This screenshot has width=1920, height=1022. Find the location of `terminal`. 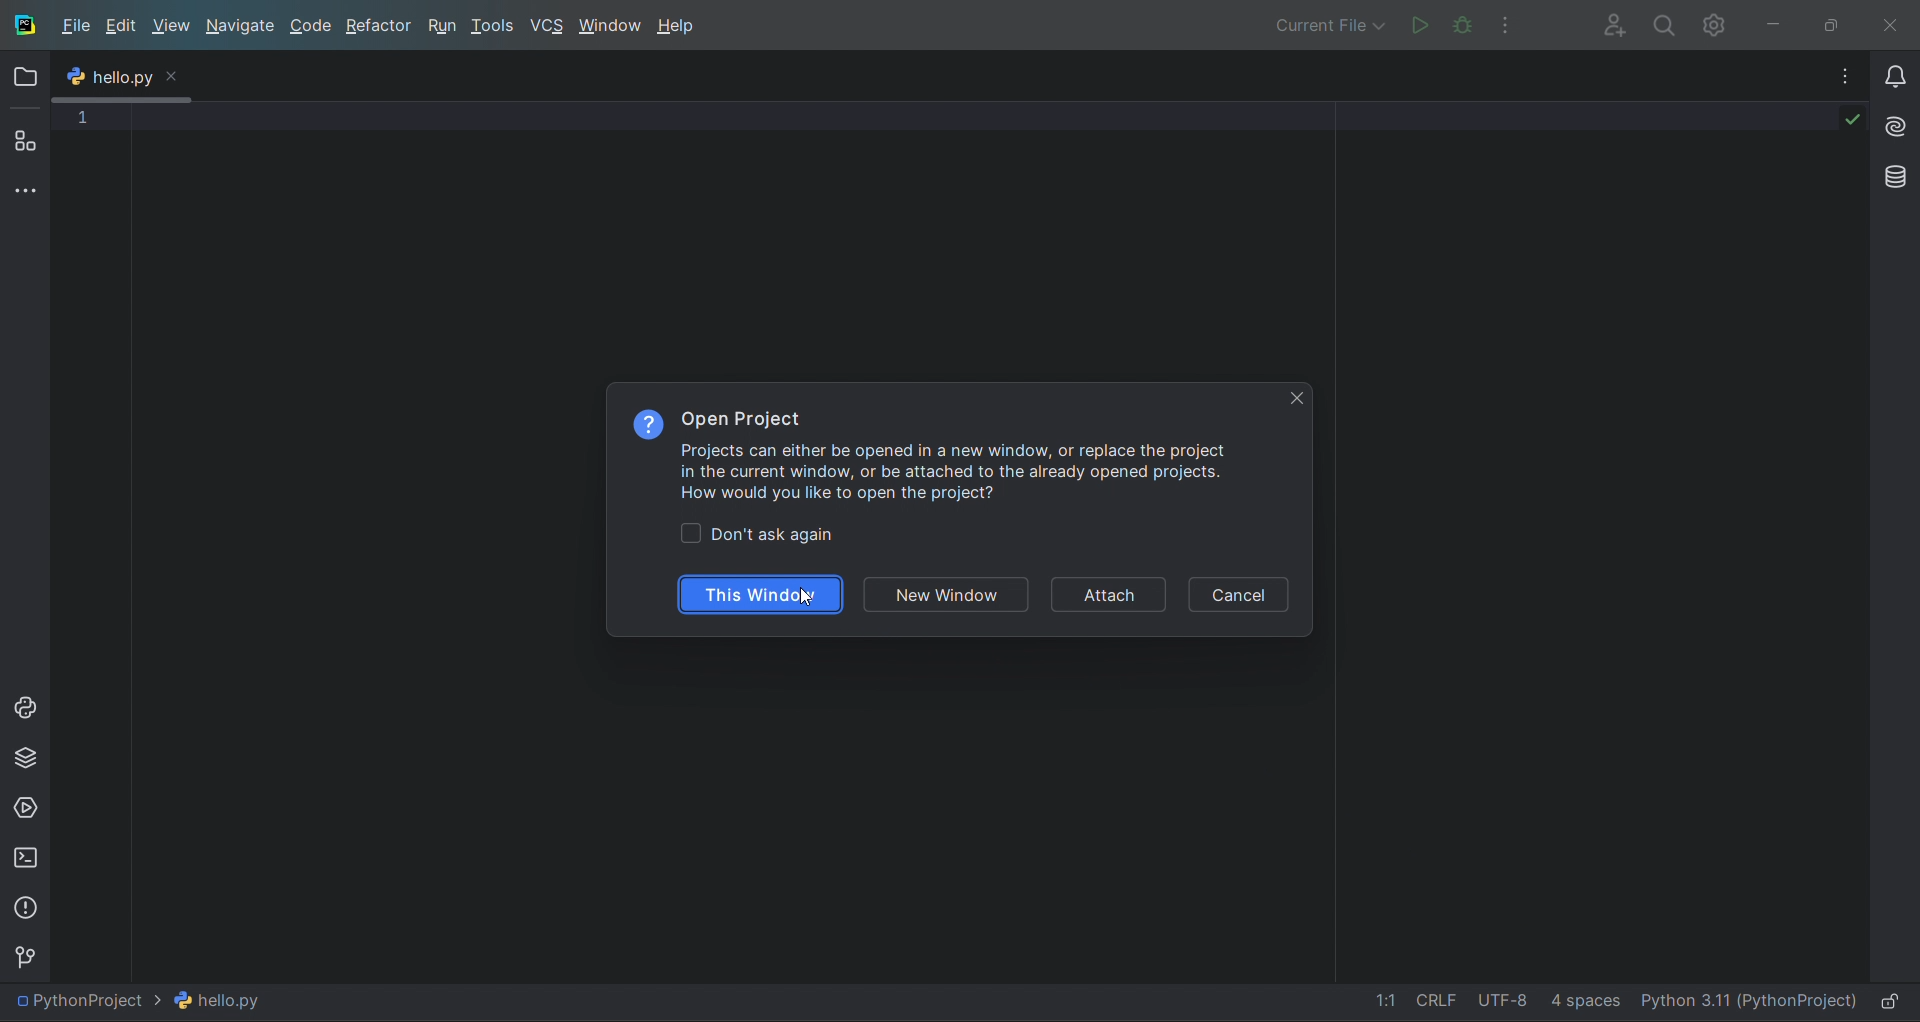

terminal is located at coordinates (24, 857).